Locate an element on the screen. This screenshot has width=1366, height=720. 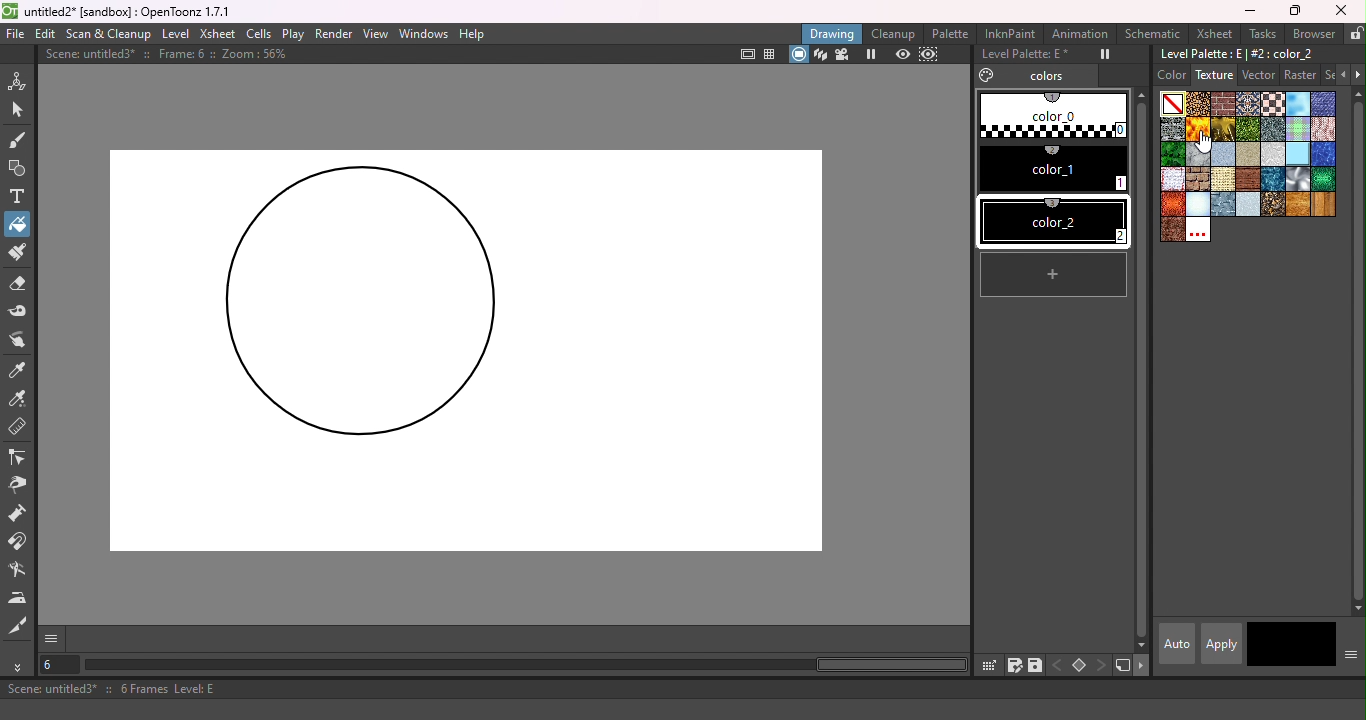
stucco.bmp is located at coordinates (1249, 205).